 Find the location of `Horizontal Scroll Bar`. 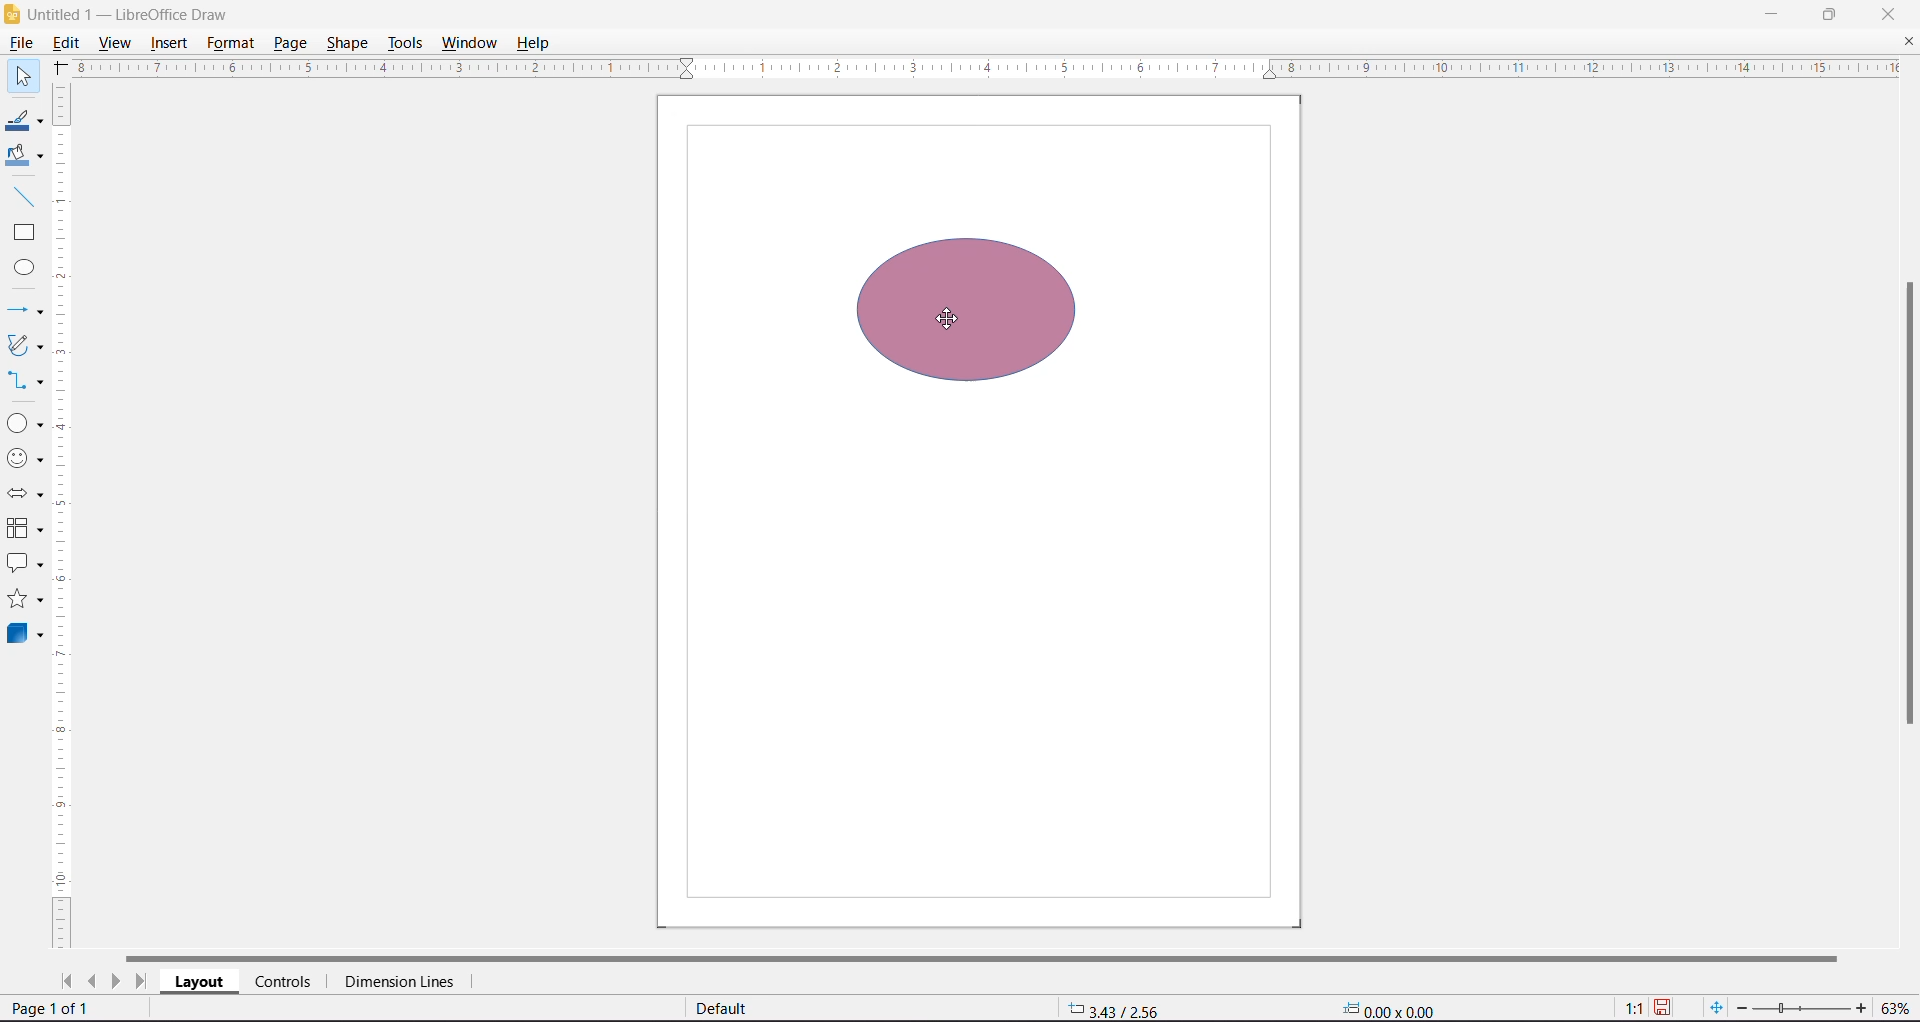

Horizontal Scroll Bar is located at coordinates (986, 957).